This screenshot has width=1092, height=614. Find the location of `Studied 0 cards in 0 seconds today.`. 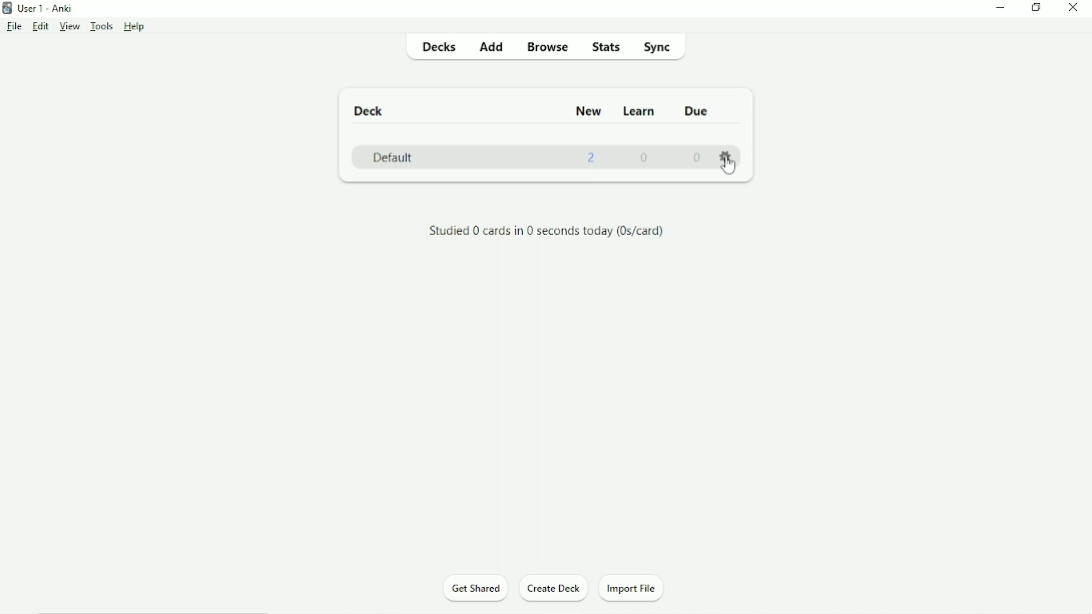

Studied 0 cards in 0 seconds today. is located at coordinates (547, 232).